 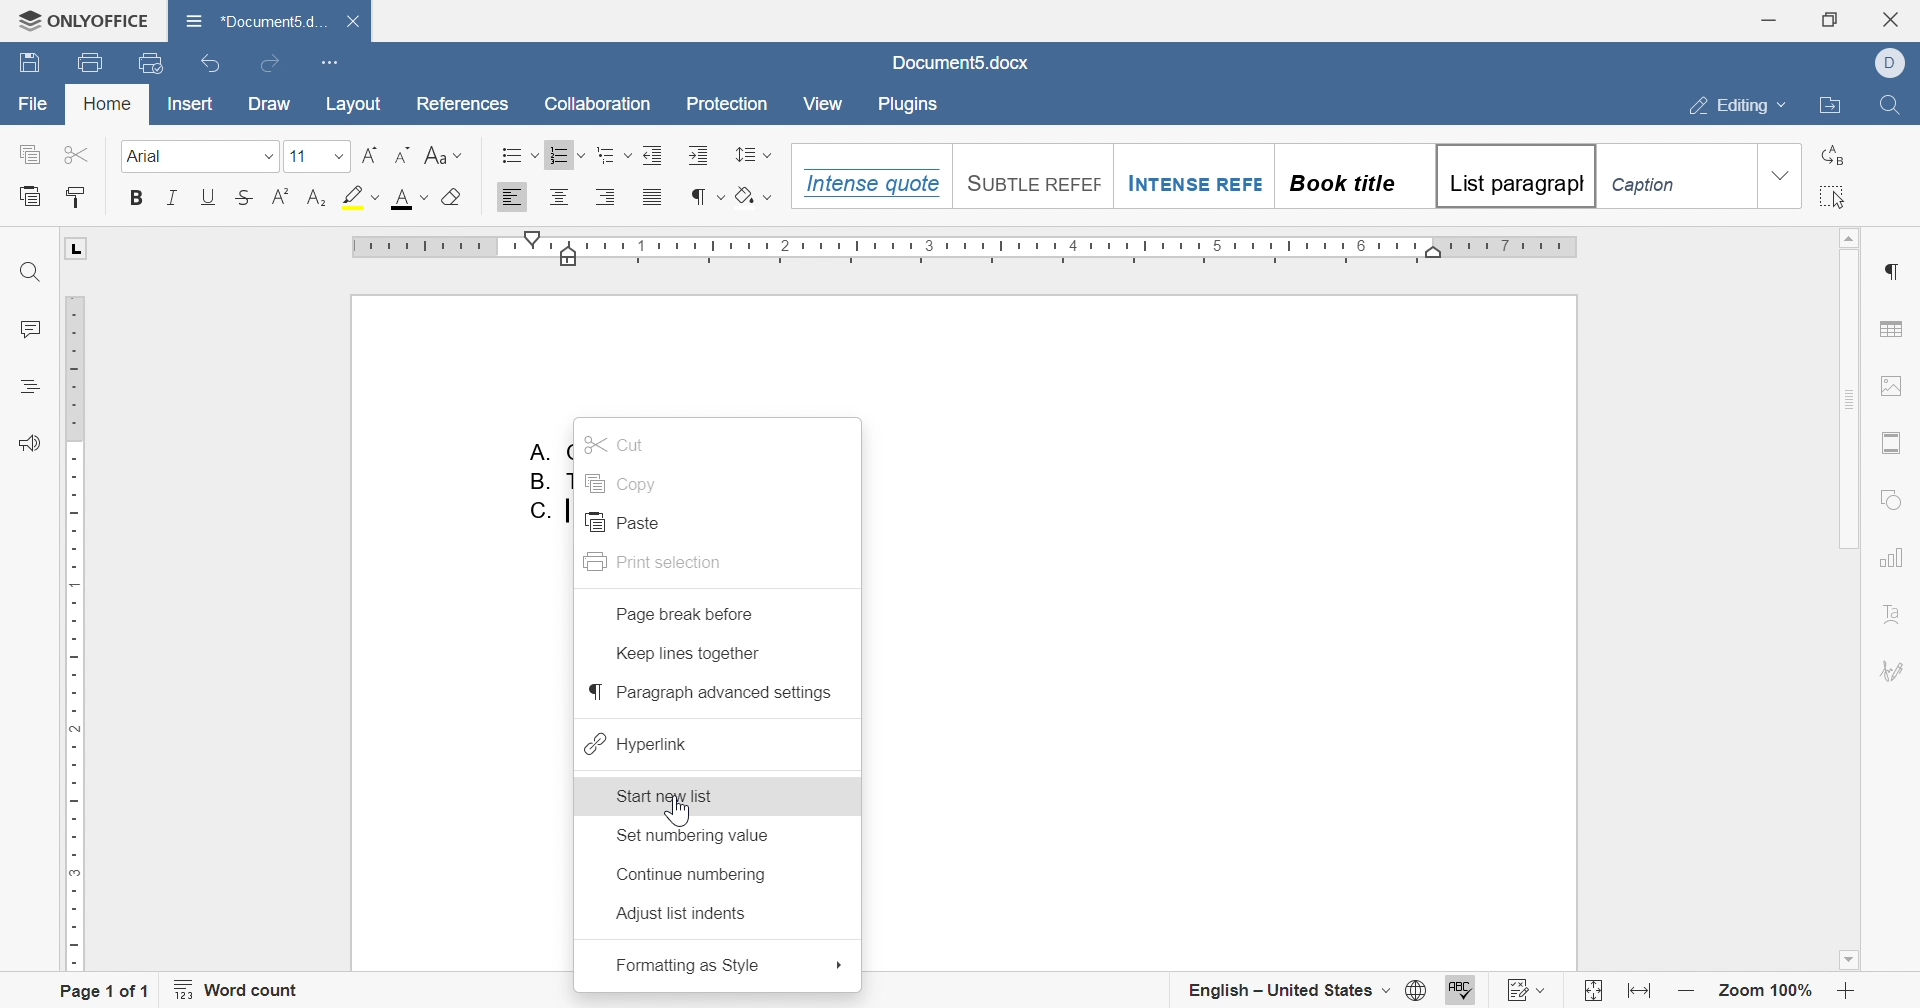 I want to click on C., so click(x=538, y=510).